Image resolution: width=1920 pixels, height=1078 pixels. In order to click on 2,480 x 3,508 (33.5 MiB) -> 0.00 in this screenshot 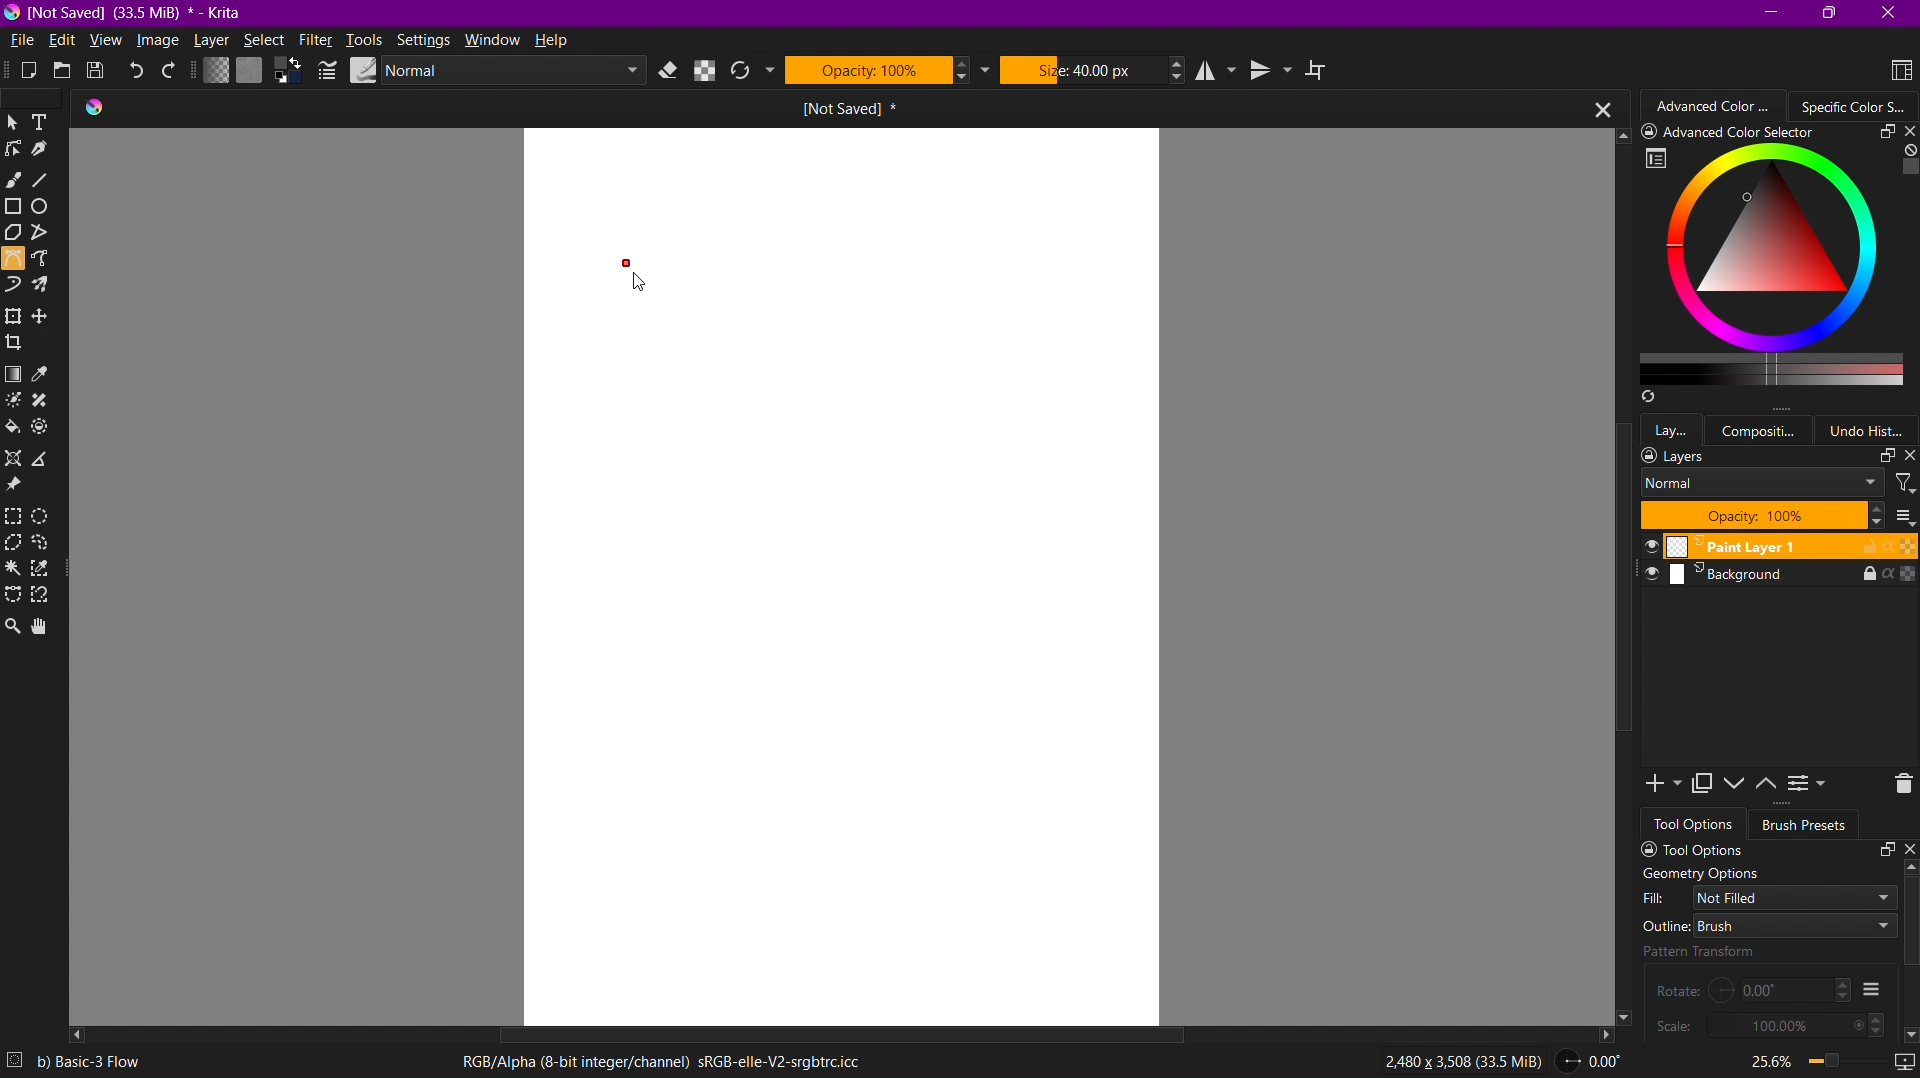, I will do `click(1494, 1064)`.